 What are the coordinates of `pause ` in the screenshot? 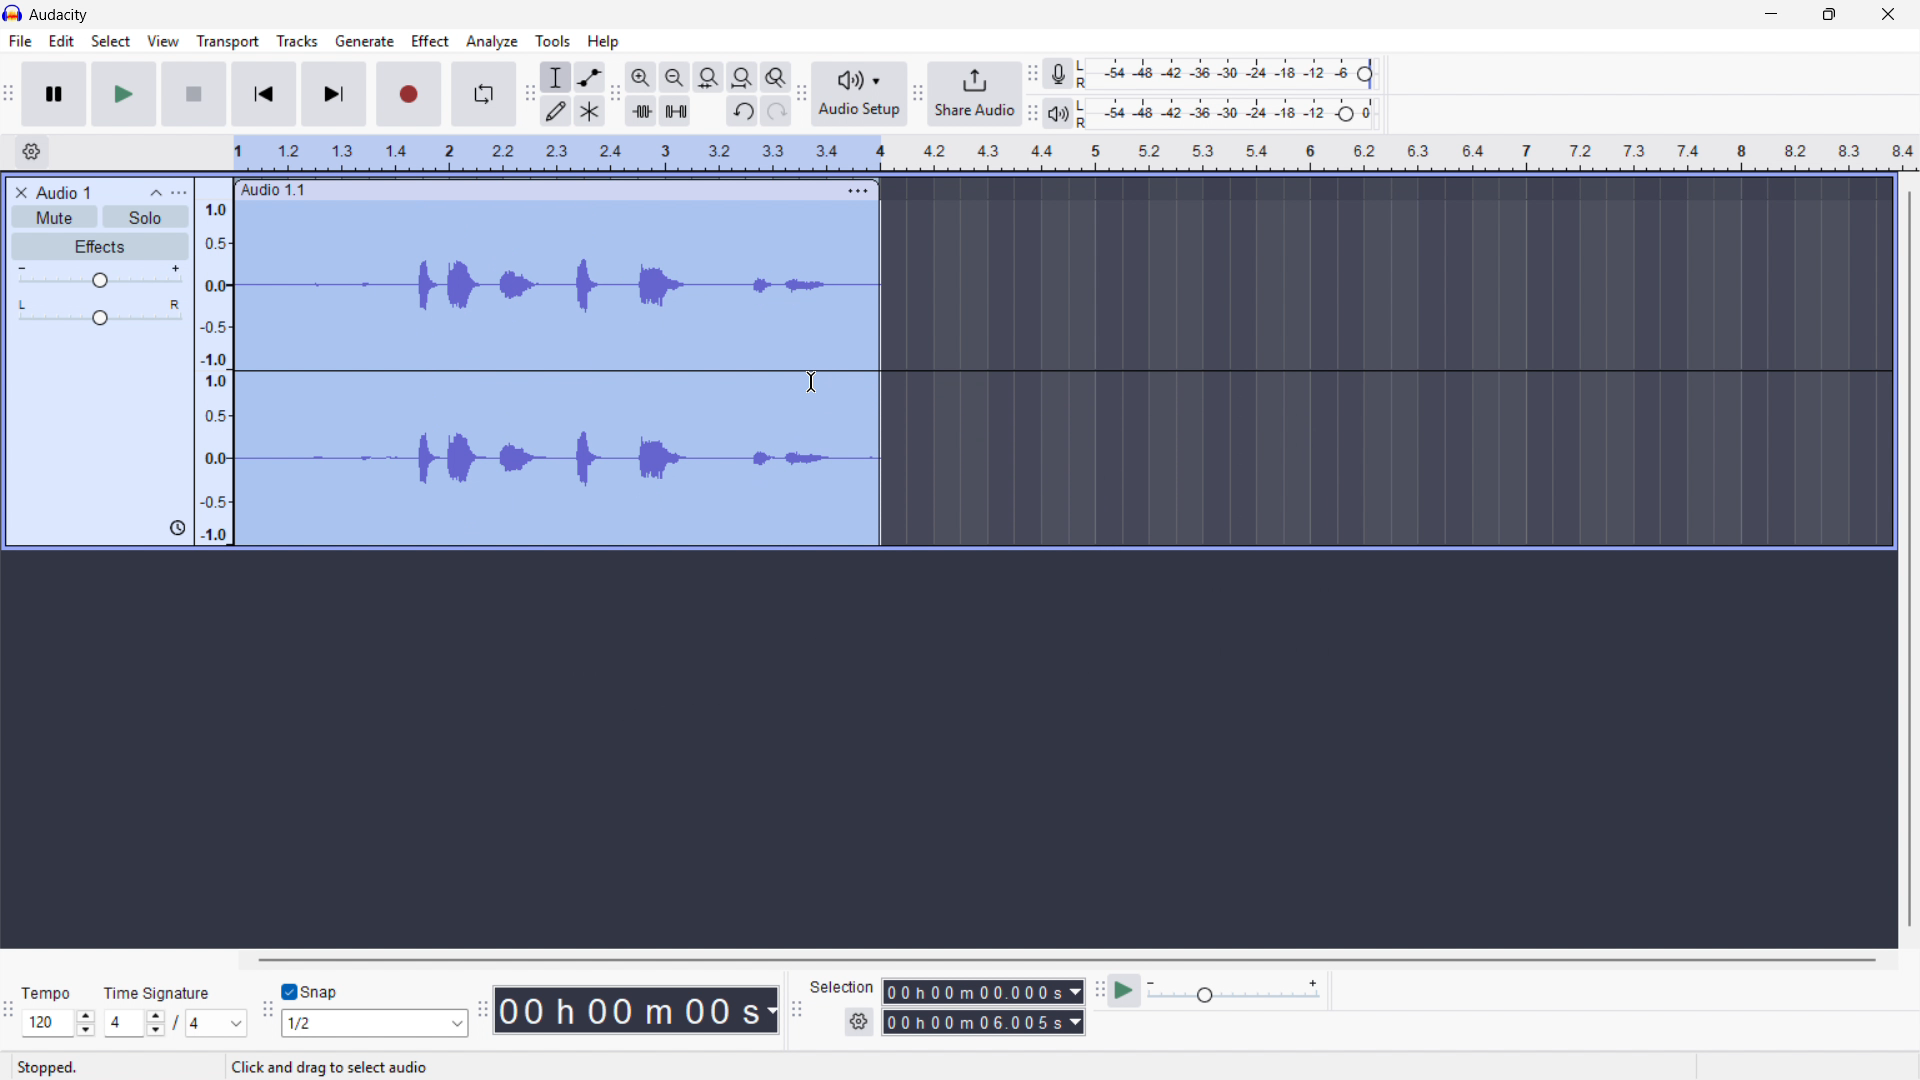 It's located at (53, 93).